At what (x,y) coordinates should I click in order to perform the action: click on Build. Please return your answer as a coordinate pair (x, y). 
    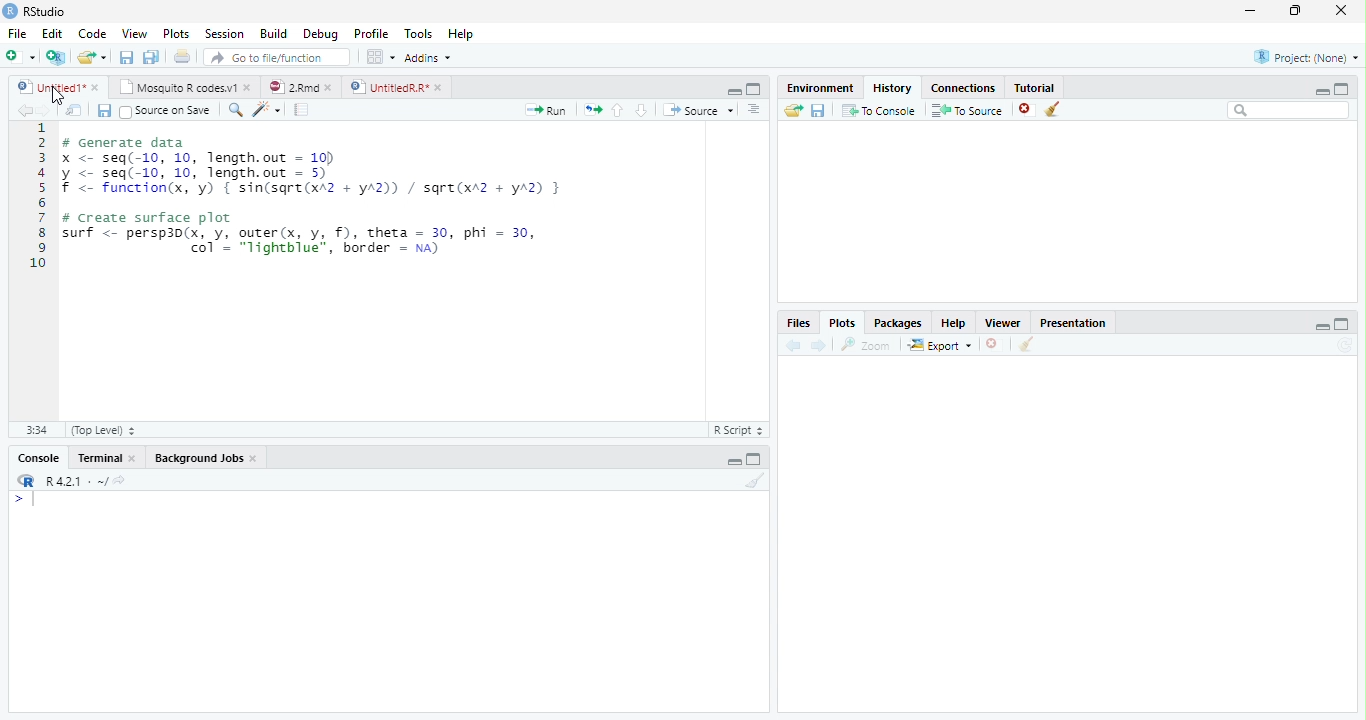
    Looking at the image, I should click on (273, 33).